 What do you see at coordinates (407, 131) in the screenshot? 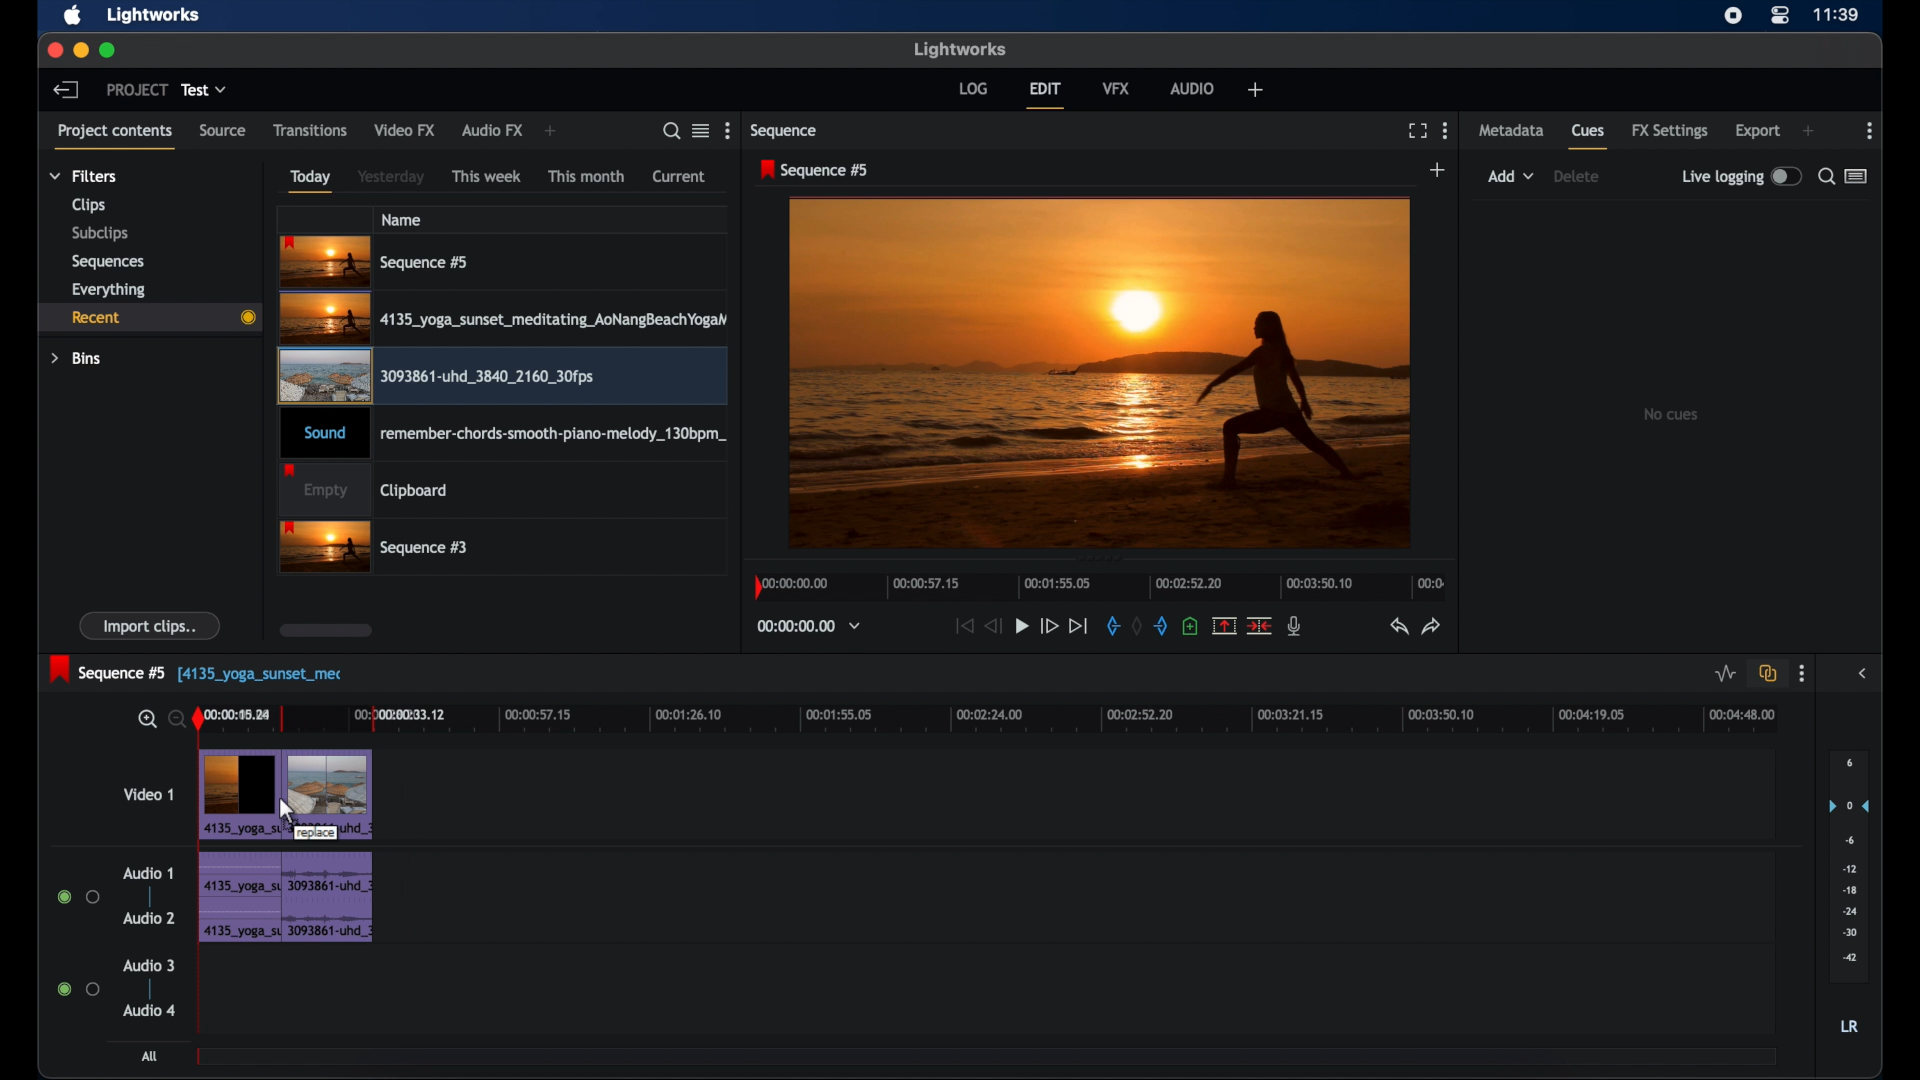
I see `video fx` at bounding box center [407, 131].